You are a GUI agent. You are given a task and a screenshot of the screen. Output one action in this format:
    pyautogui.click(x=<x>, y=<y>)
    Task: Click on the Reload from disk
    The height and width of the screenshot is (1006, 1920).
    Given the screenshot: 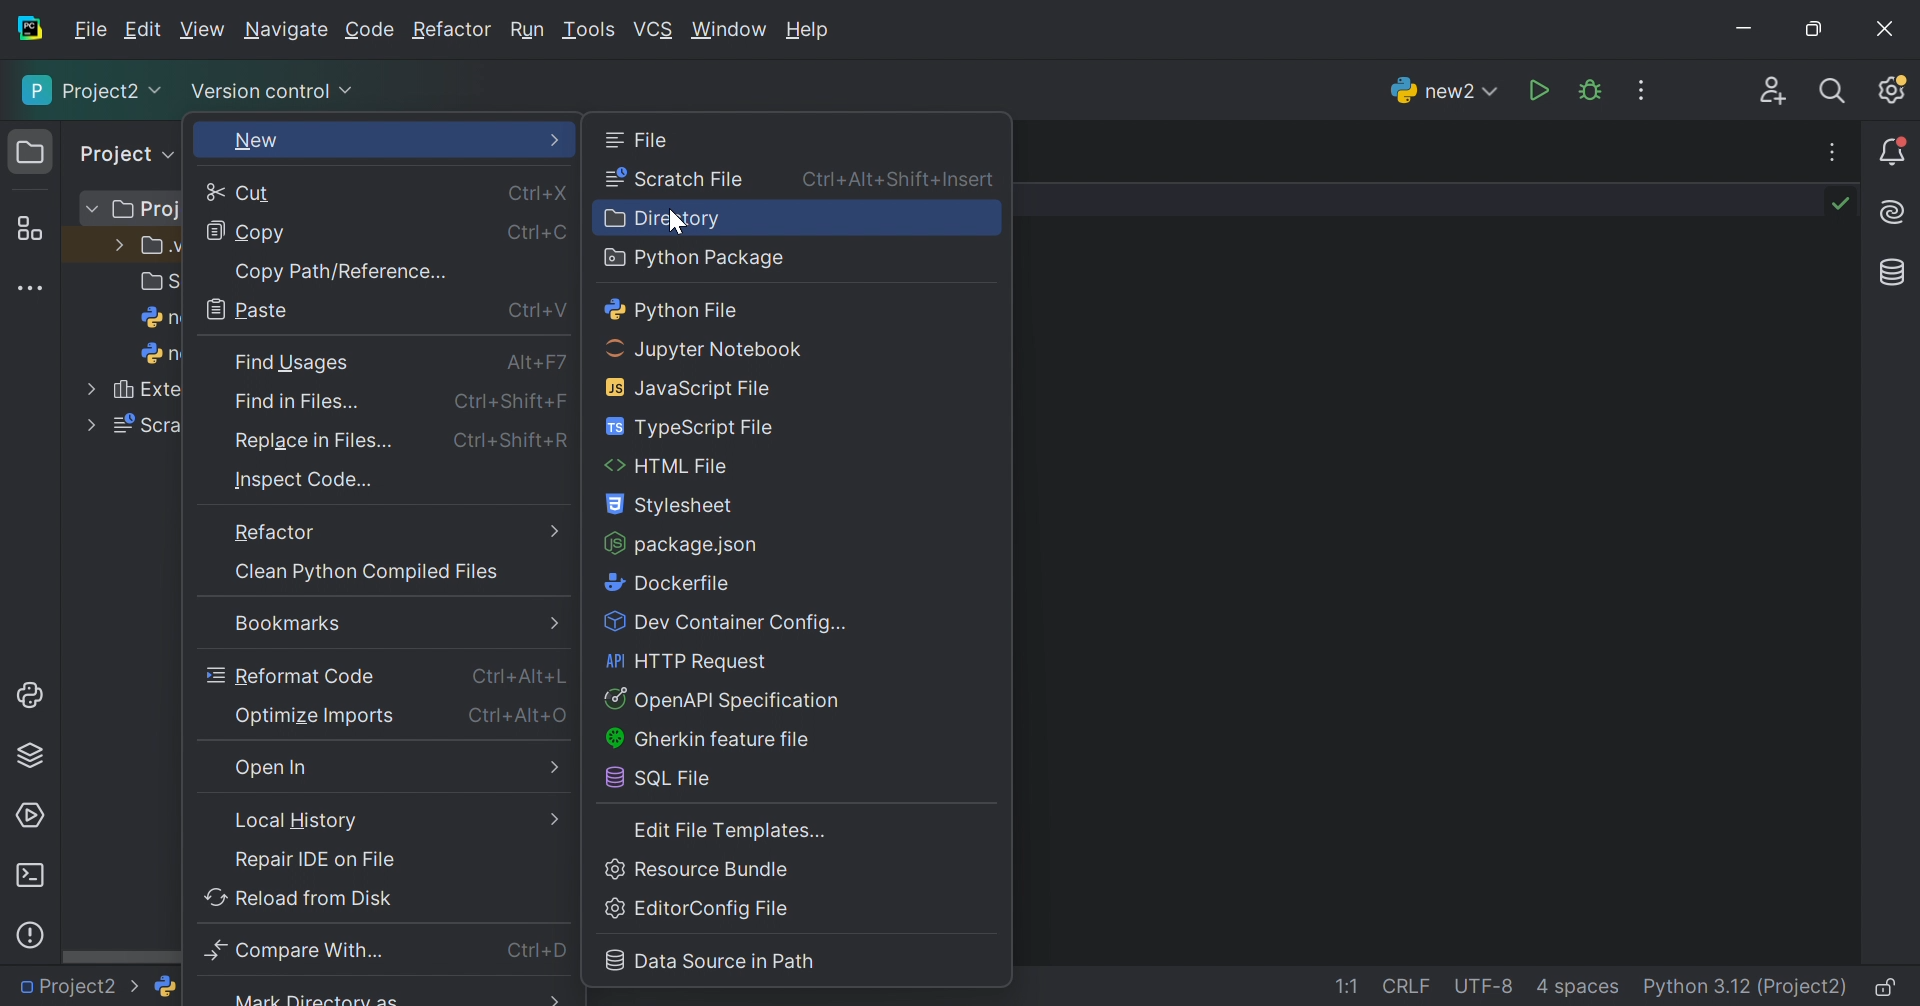 What is the action you would take?
    pyautogui.click(x=303, y=897)
    